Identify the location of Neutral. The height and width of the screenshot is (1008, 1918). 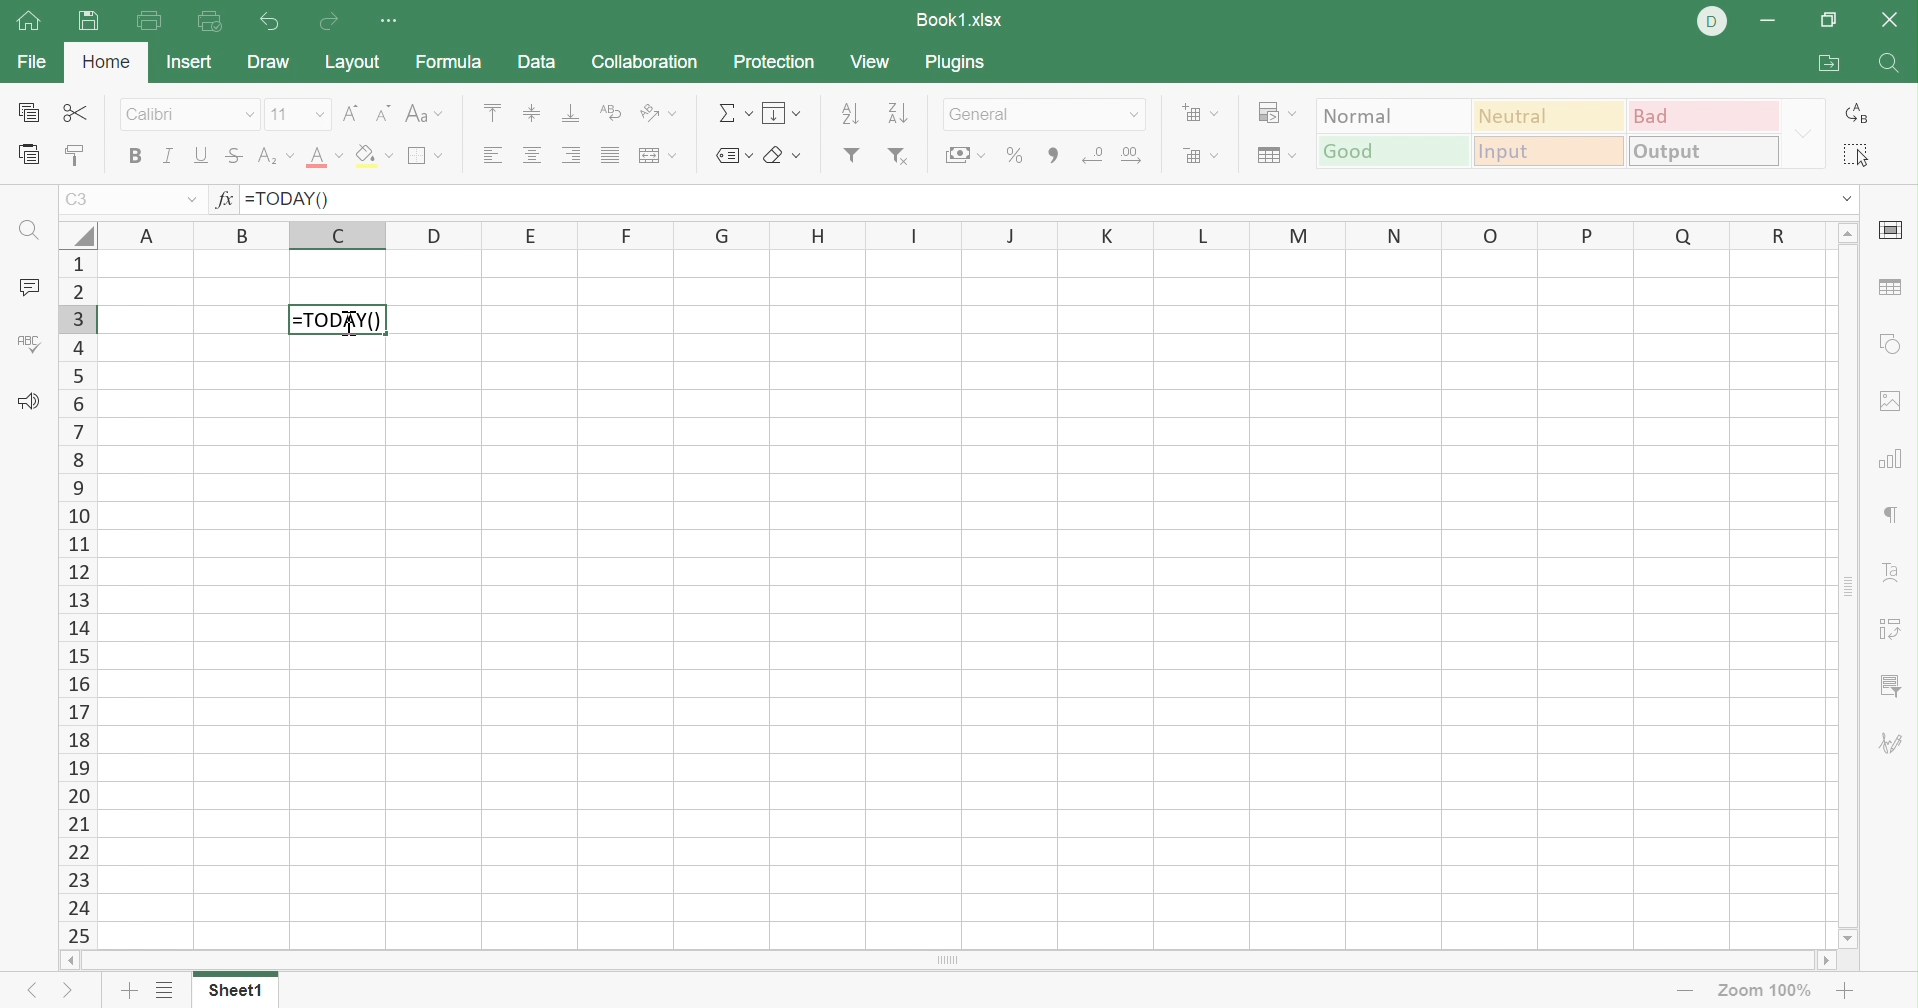
(1552, 119).